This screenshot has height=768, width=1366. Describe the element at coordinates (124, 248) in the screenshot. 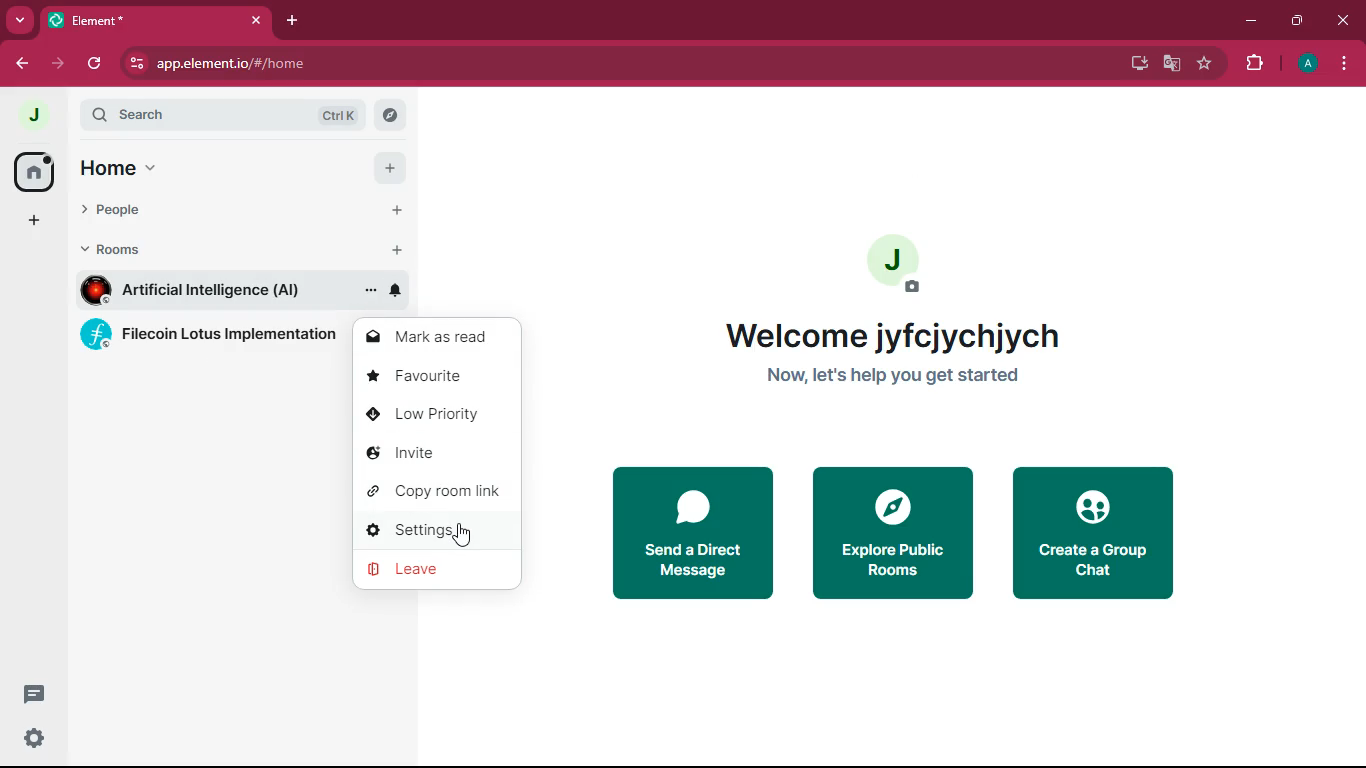

I see `rooms` at that location.